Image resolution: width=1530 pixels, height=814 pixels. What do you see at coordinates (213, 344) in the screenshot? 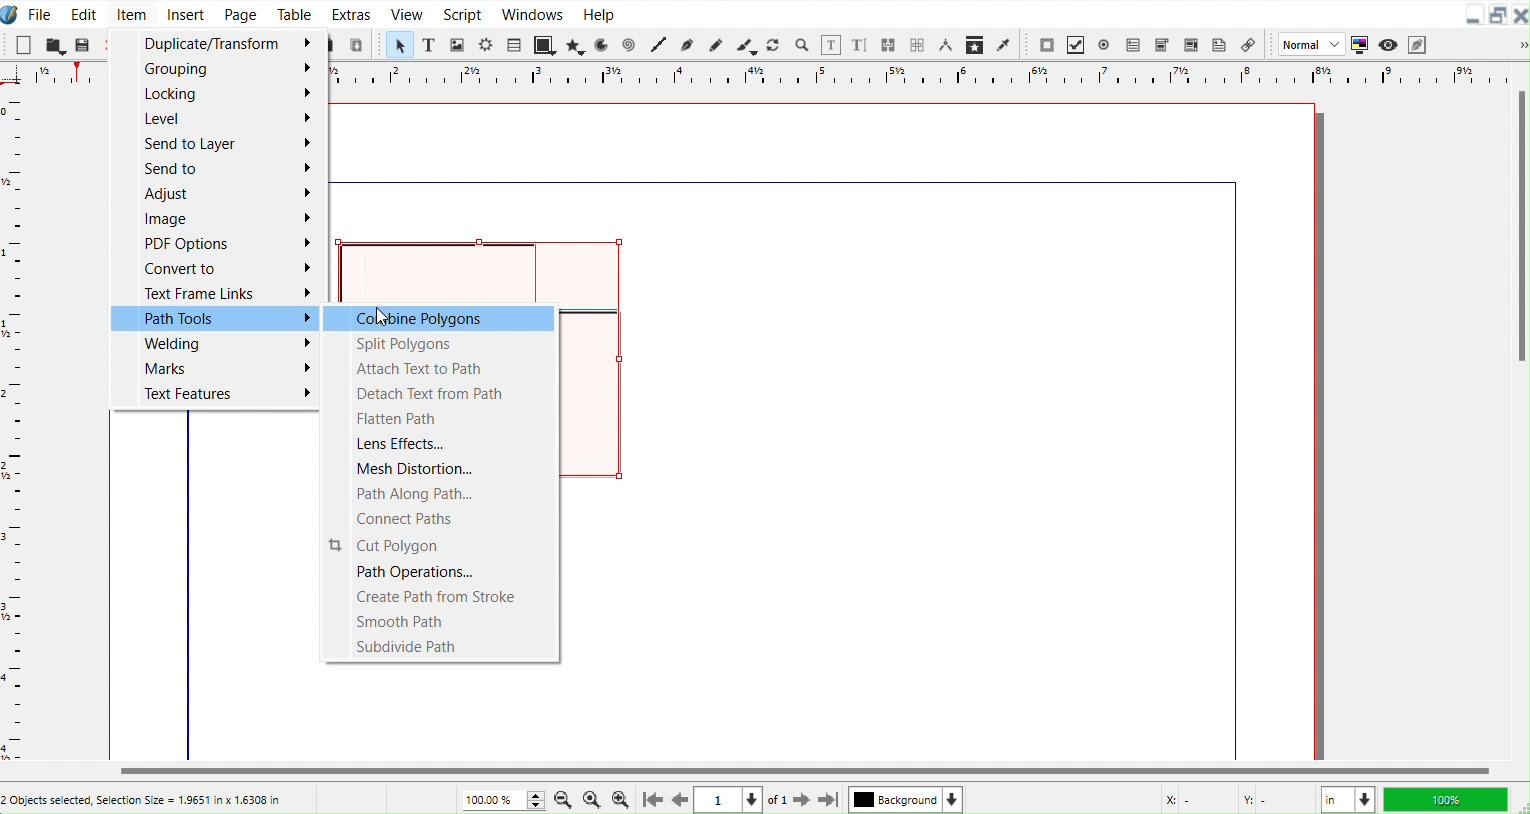
I see `Welding` at bounding box center [213, 344].